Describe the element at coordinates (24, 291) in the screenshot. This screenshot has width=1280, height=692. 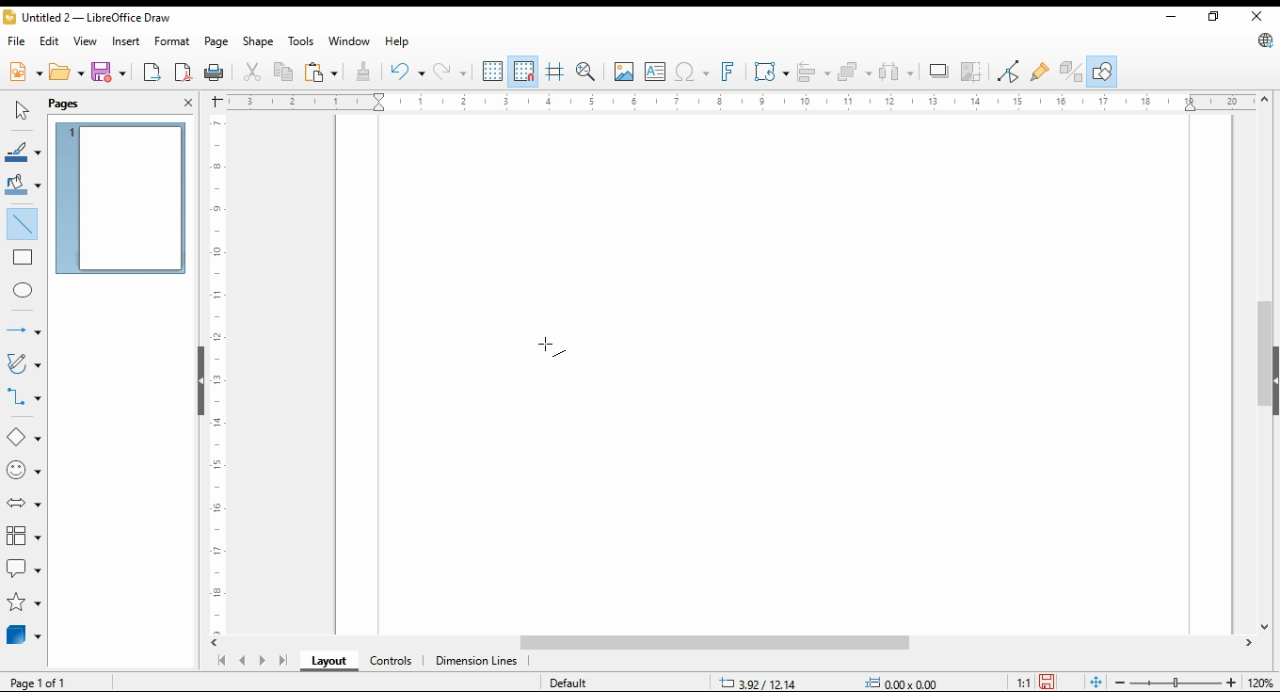
I see `ellipse` at that location.